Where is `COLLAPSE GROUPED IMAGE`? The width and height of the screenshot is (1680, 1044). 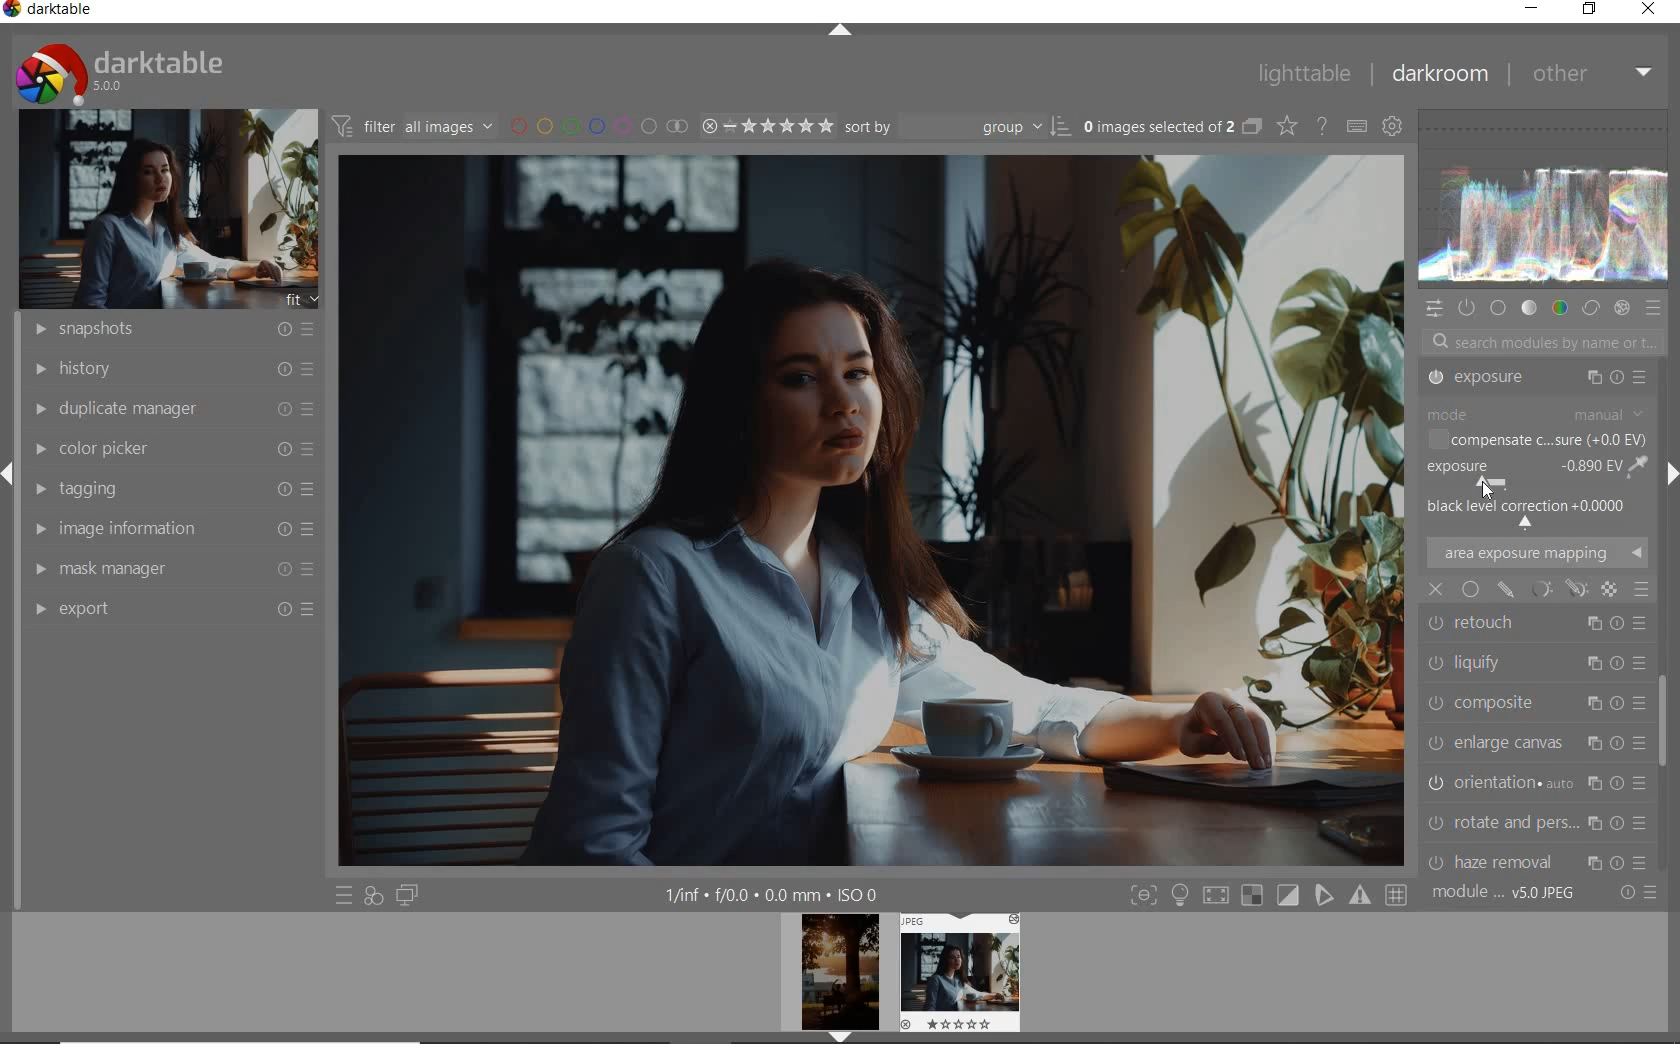 COLLAPSE GROUPED IMAGE is located at coordinates (1251, 128).